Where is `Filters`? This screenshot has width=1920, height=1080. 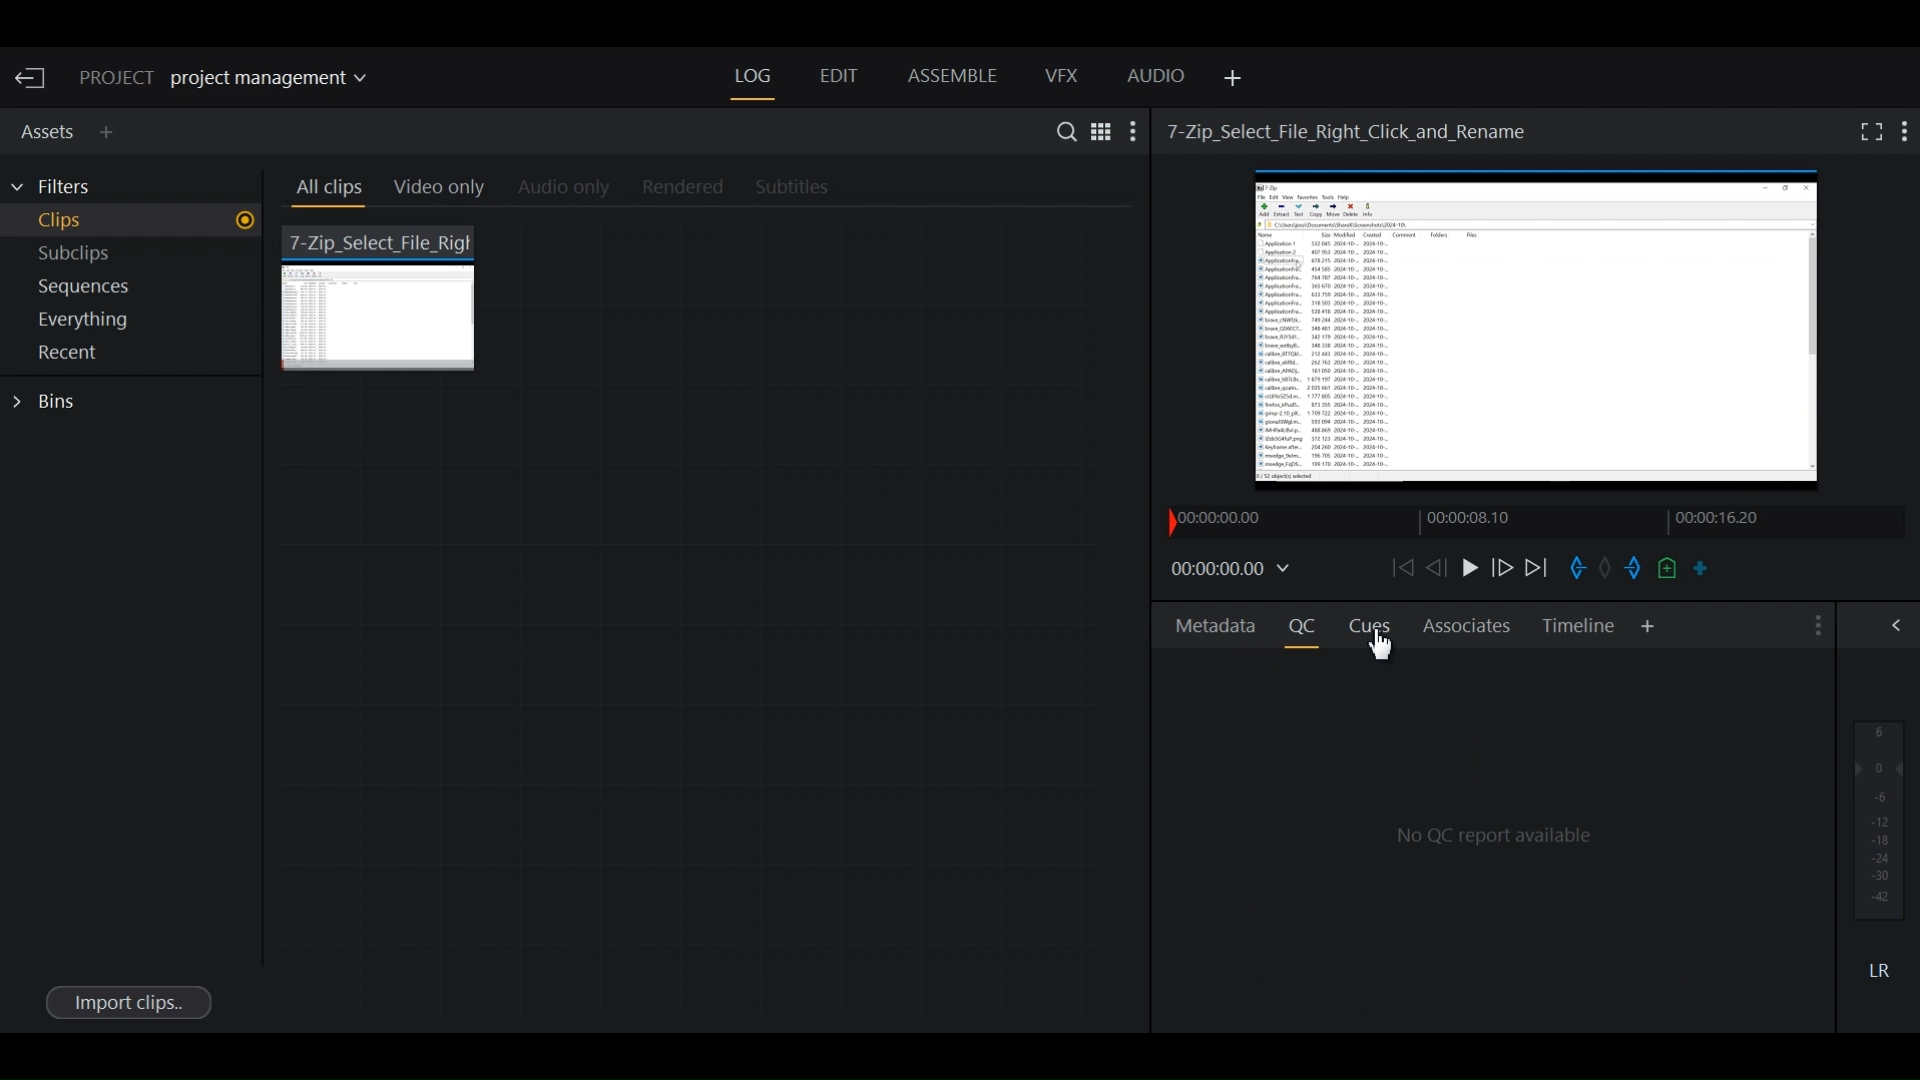 Filters is located at coordinates (62, 187).